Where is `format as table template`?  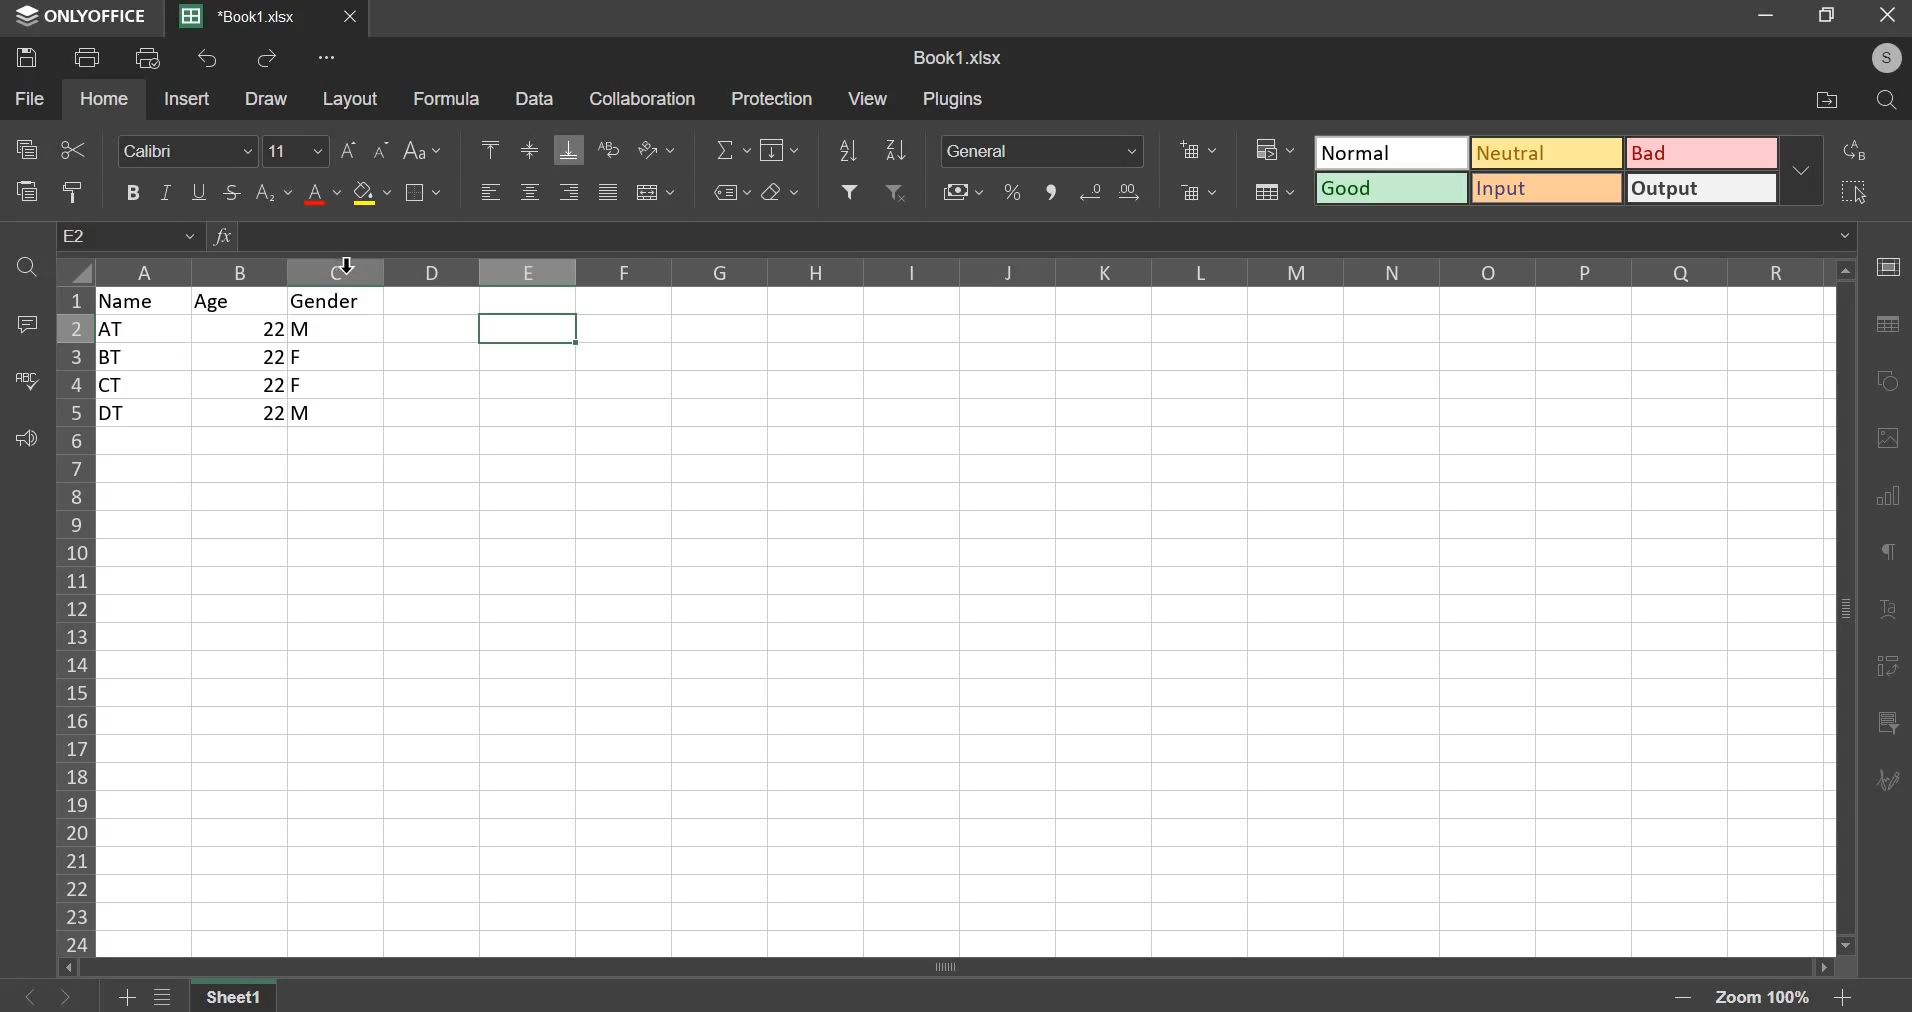 format as table template is located at coordinates (1274, 192).